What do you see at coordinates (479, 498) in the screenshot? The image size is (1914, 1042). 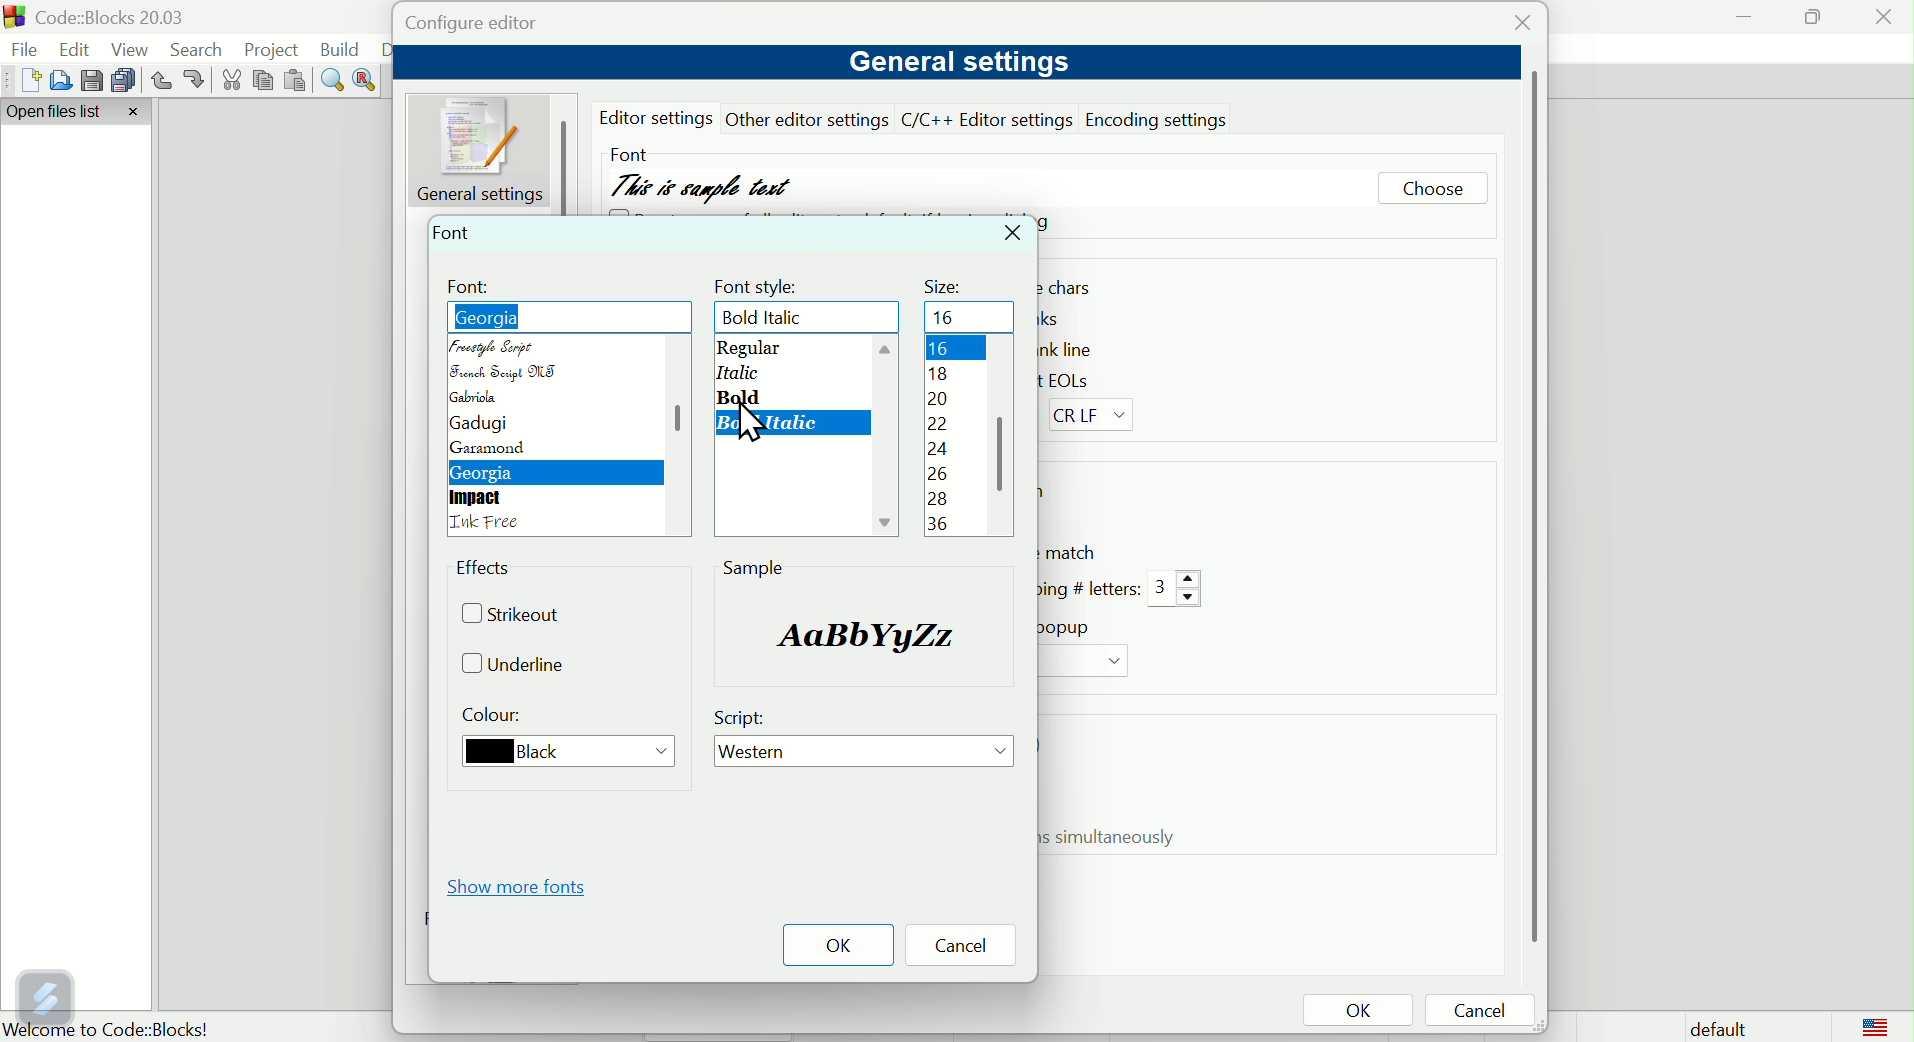 I see `Impact` at bounding box center [479, 498].